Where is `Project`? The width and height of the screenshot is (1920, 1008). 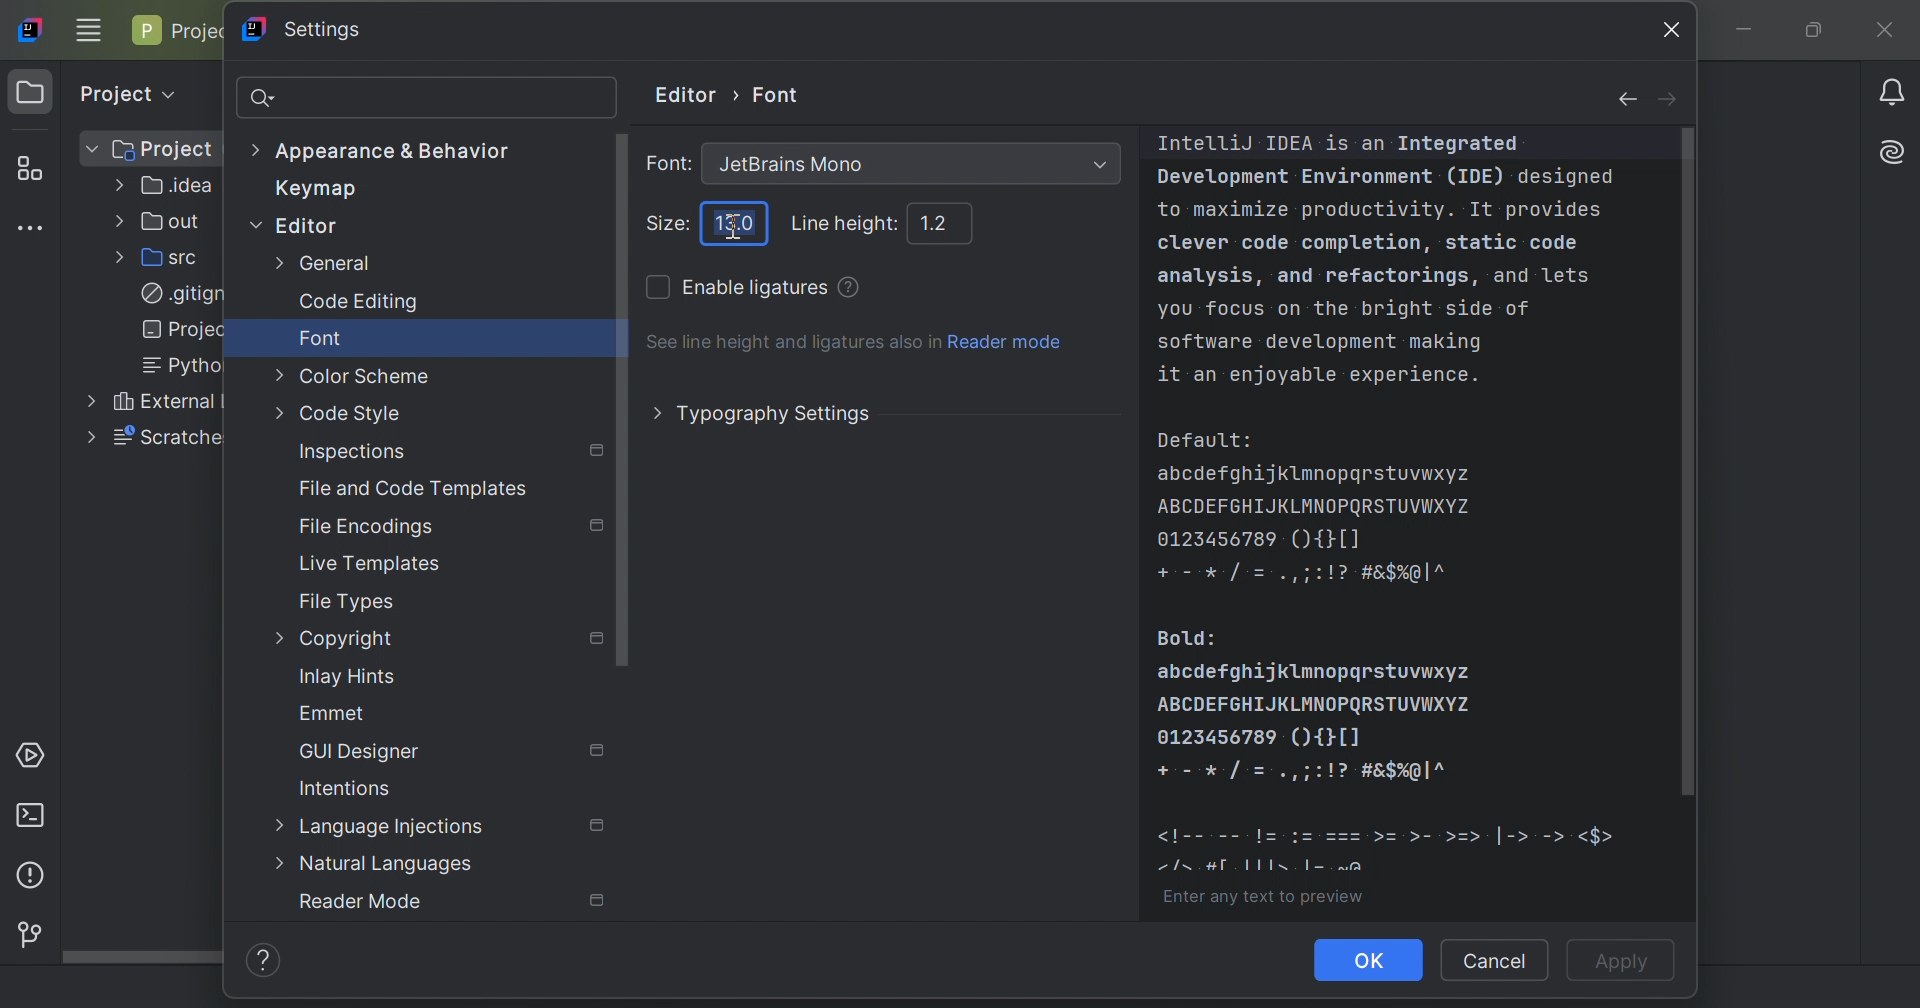
Project is located at coordinates (180, 31).